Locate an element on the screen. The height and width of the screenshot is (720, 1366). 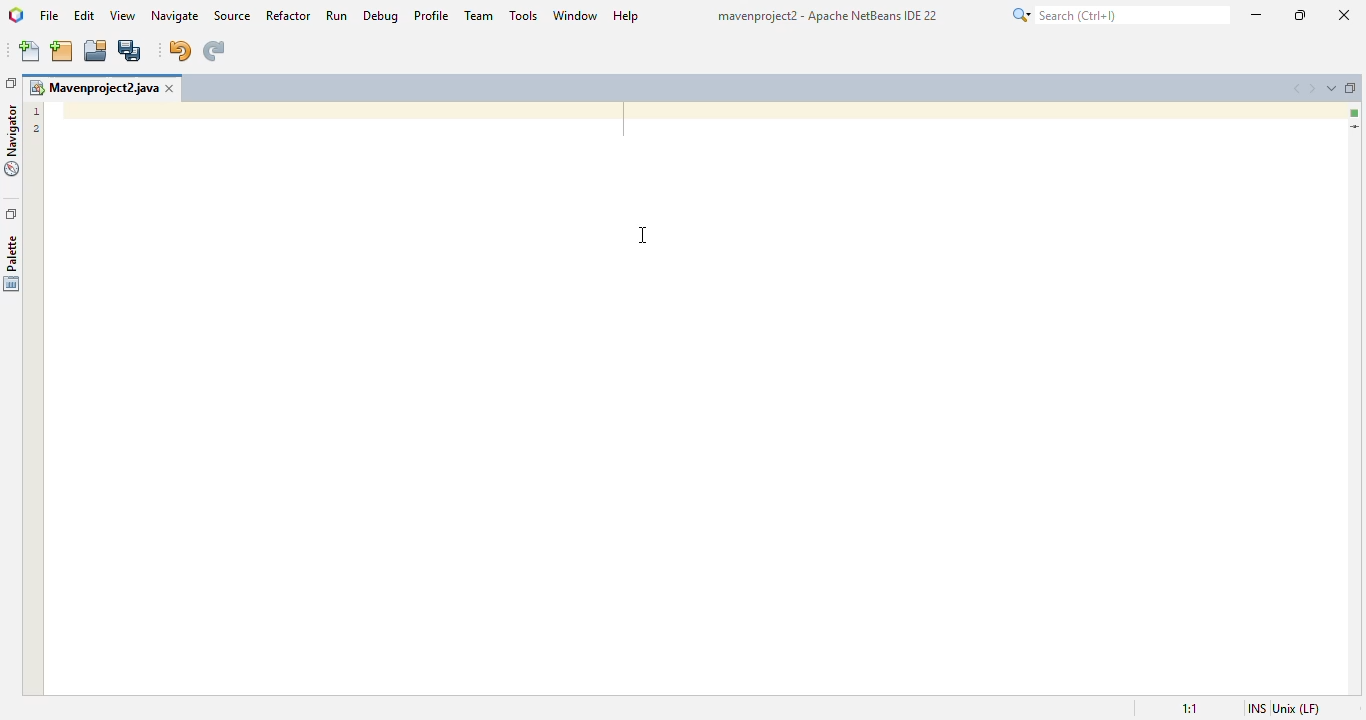
scroll documents right is located at coordinates (1312, 89).